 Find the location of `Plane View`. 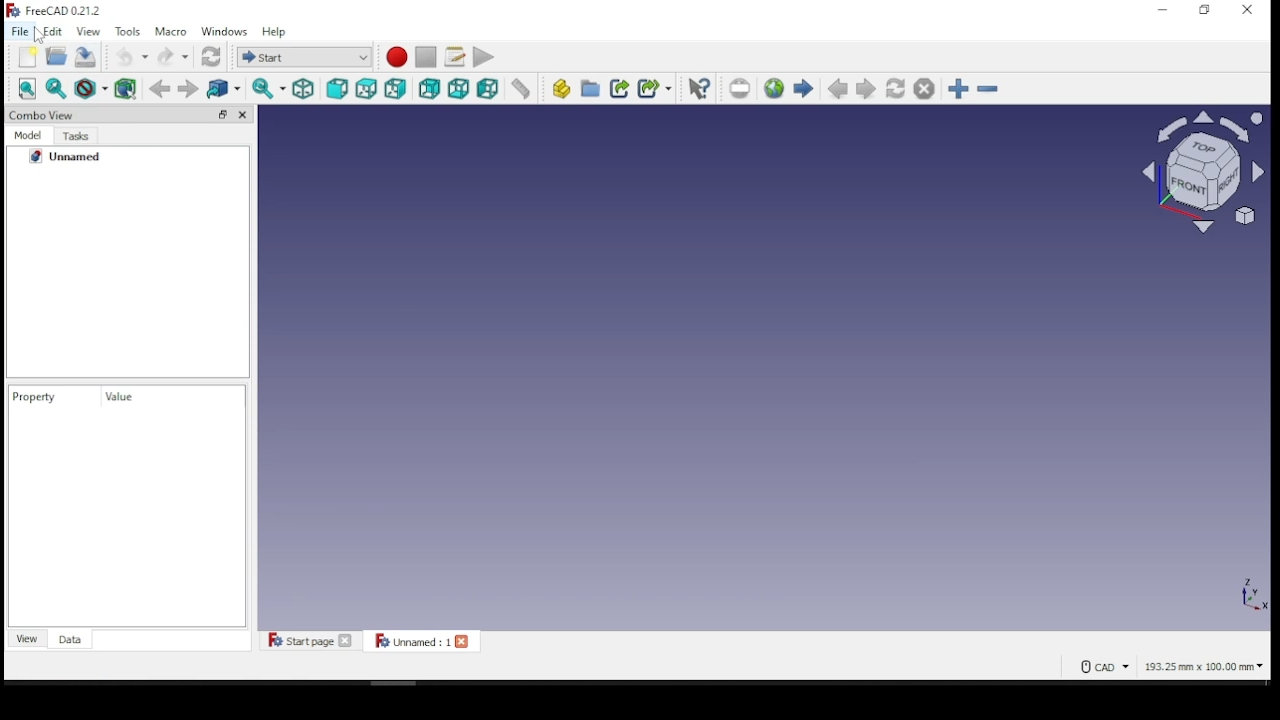

Plane View is located at coordinates (1196, 172).